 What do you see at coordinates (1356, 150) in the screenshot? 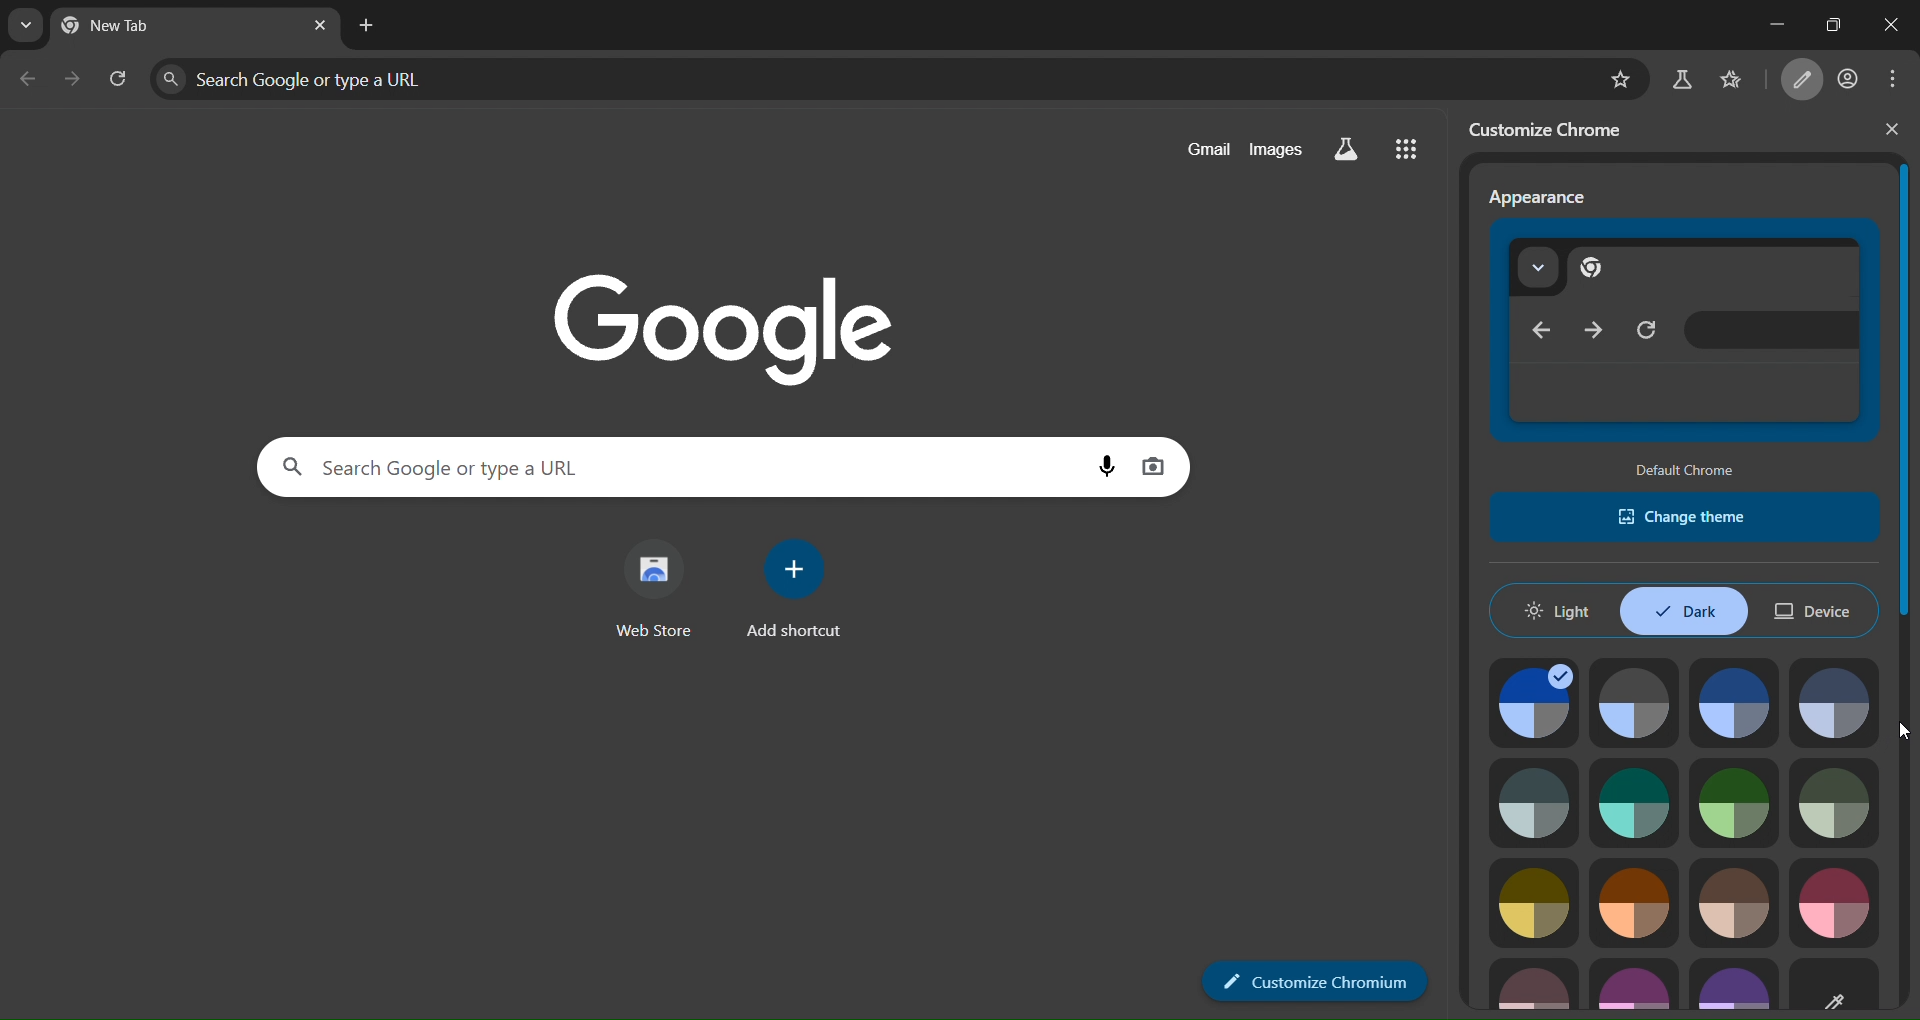
I see `search labs` at bounding box center [1356, 150].